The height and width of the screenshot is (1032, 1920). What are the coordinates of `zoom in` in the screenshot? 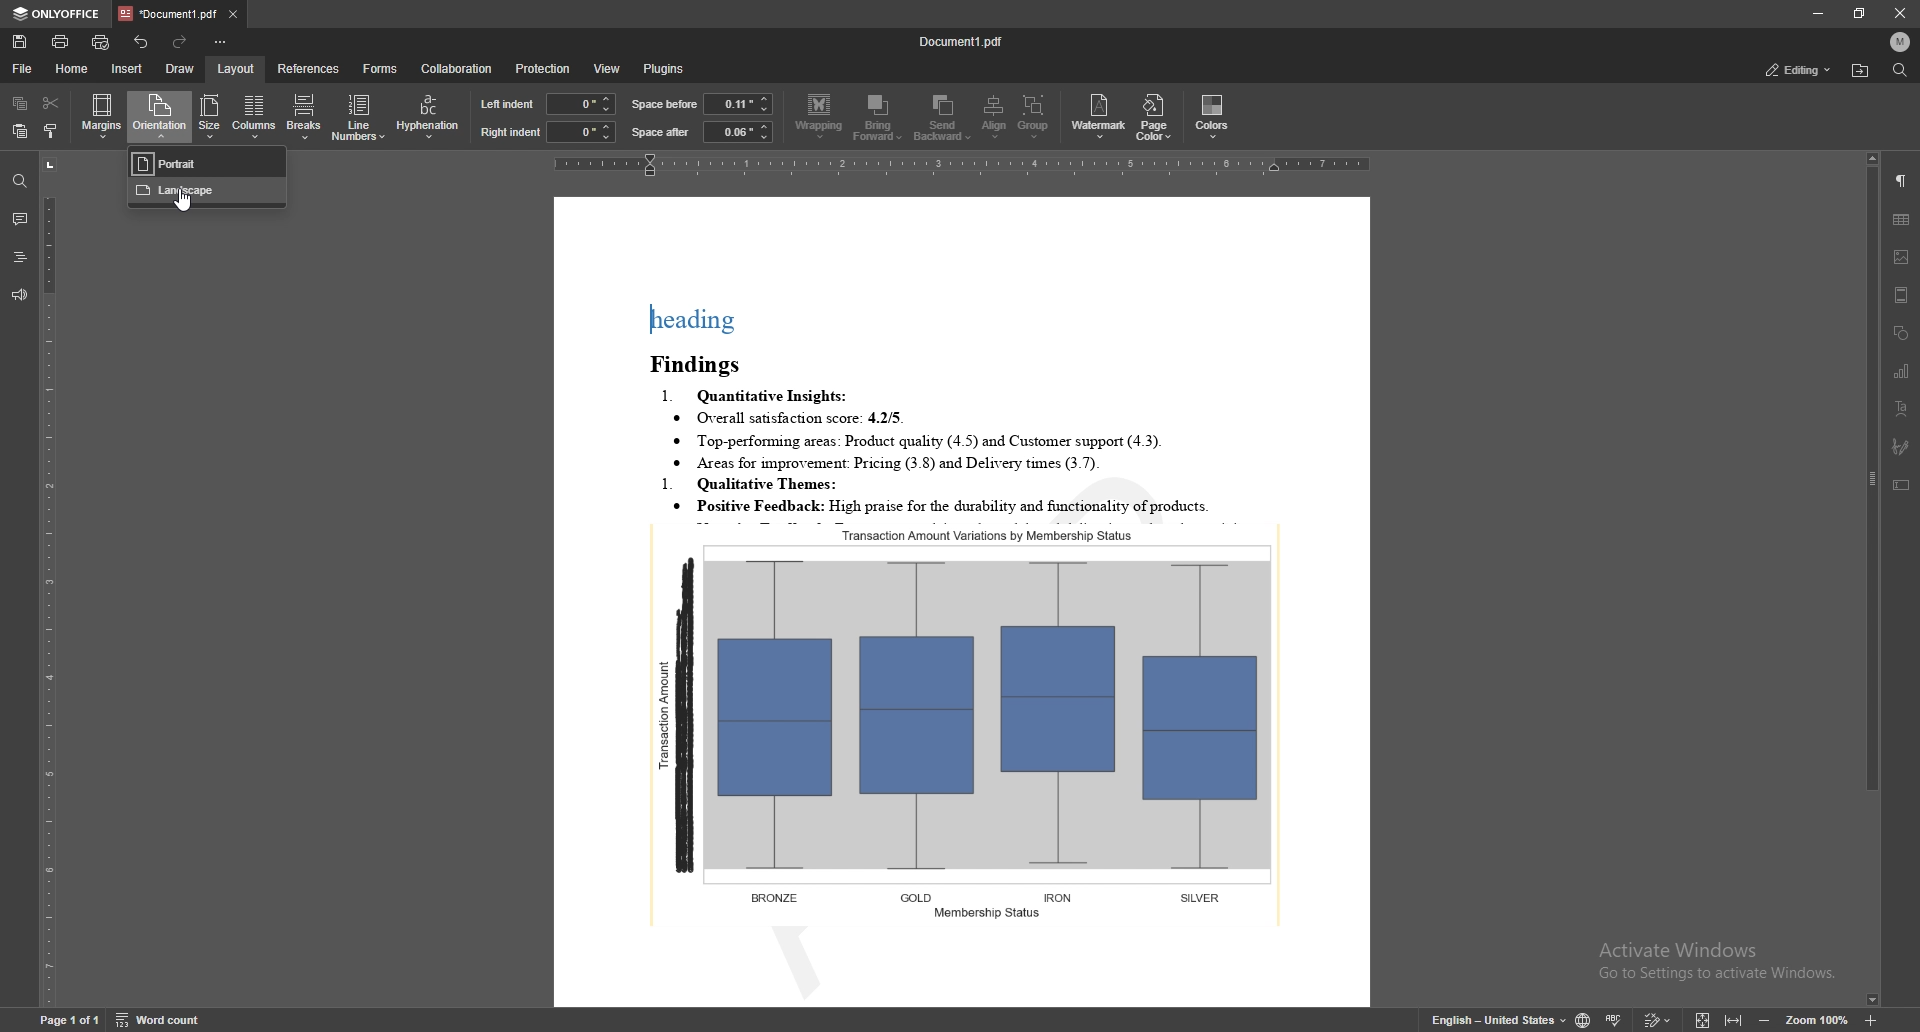 It's located at (1871, 1020).